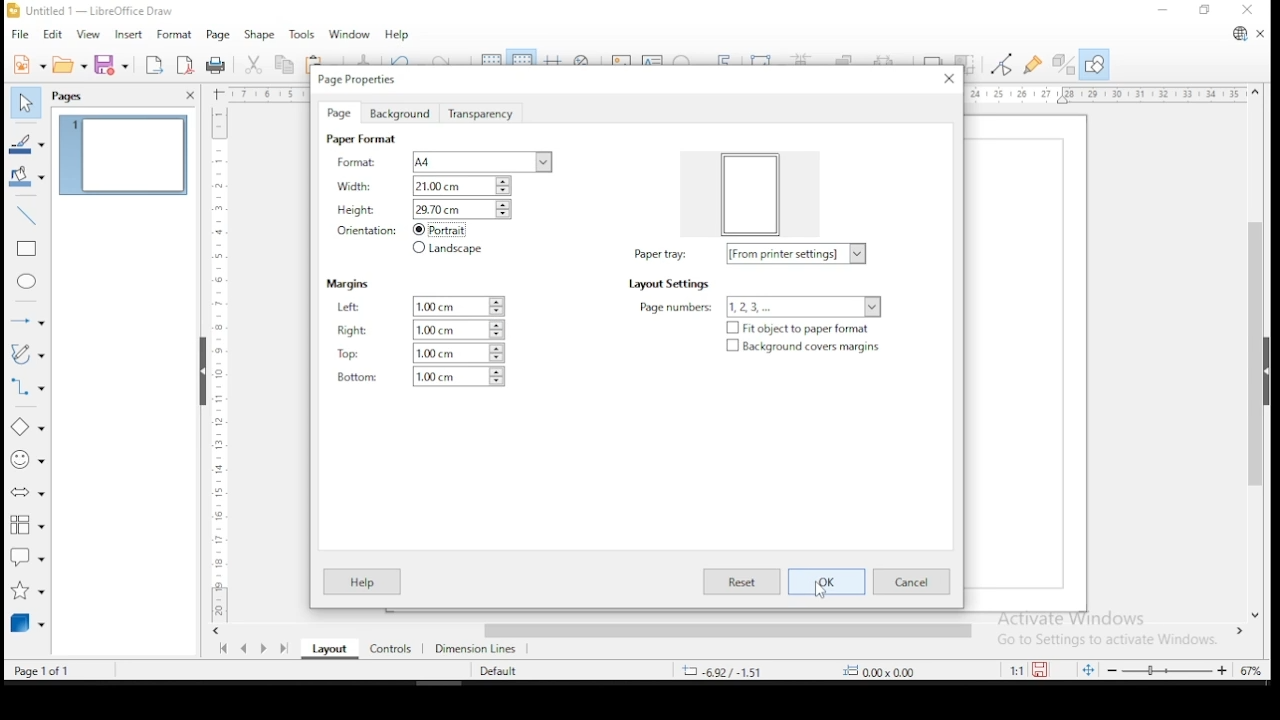 This screenshot has width=1280, height=720. I want to click on insert textbox, so click(653, 59).